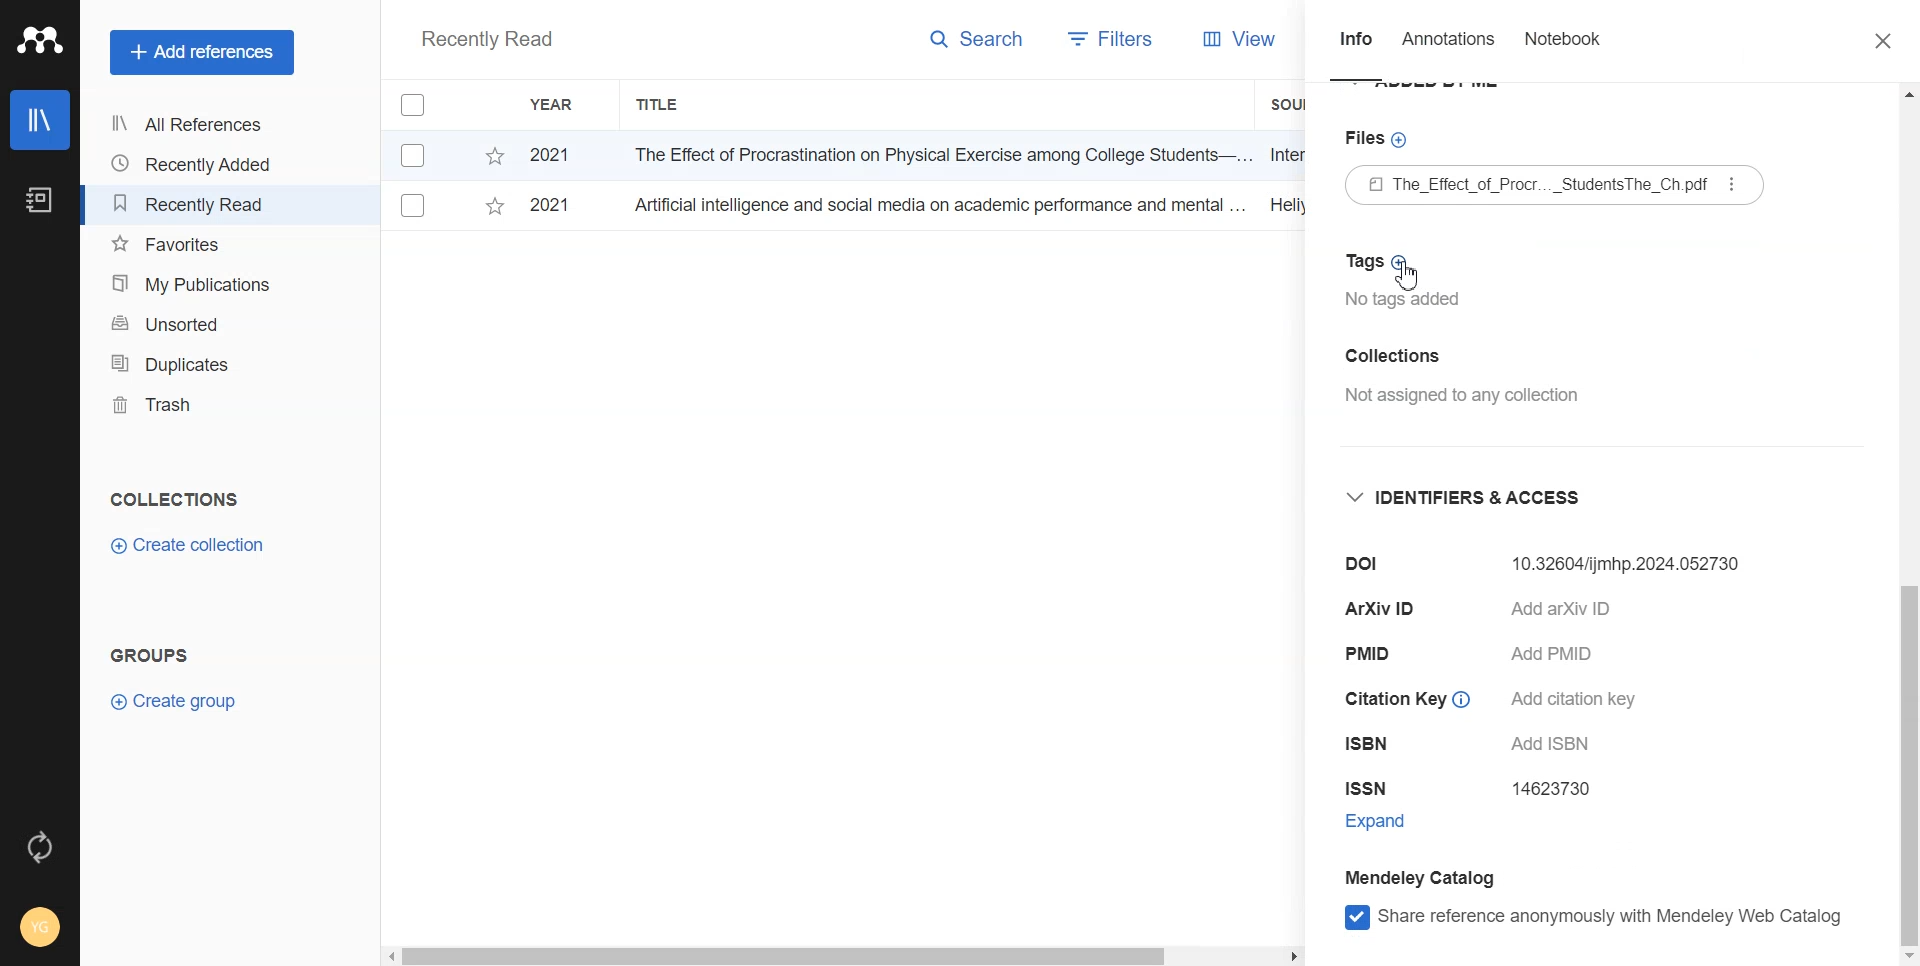 This screenshot has height=966, width=1920. I want to click on Mendeley Catalog, so click(1419, 876).